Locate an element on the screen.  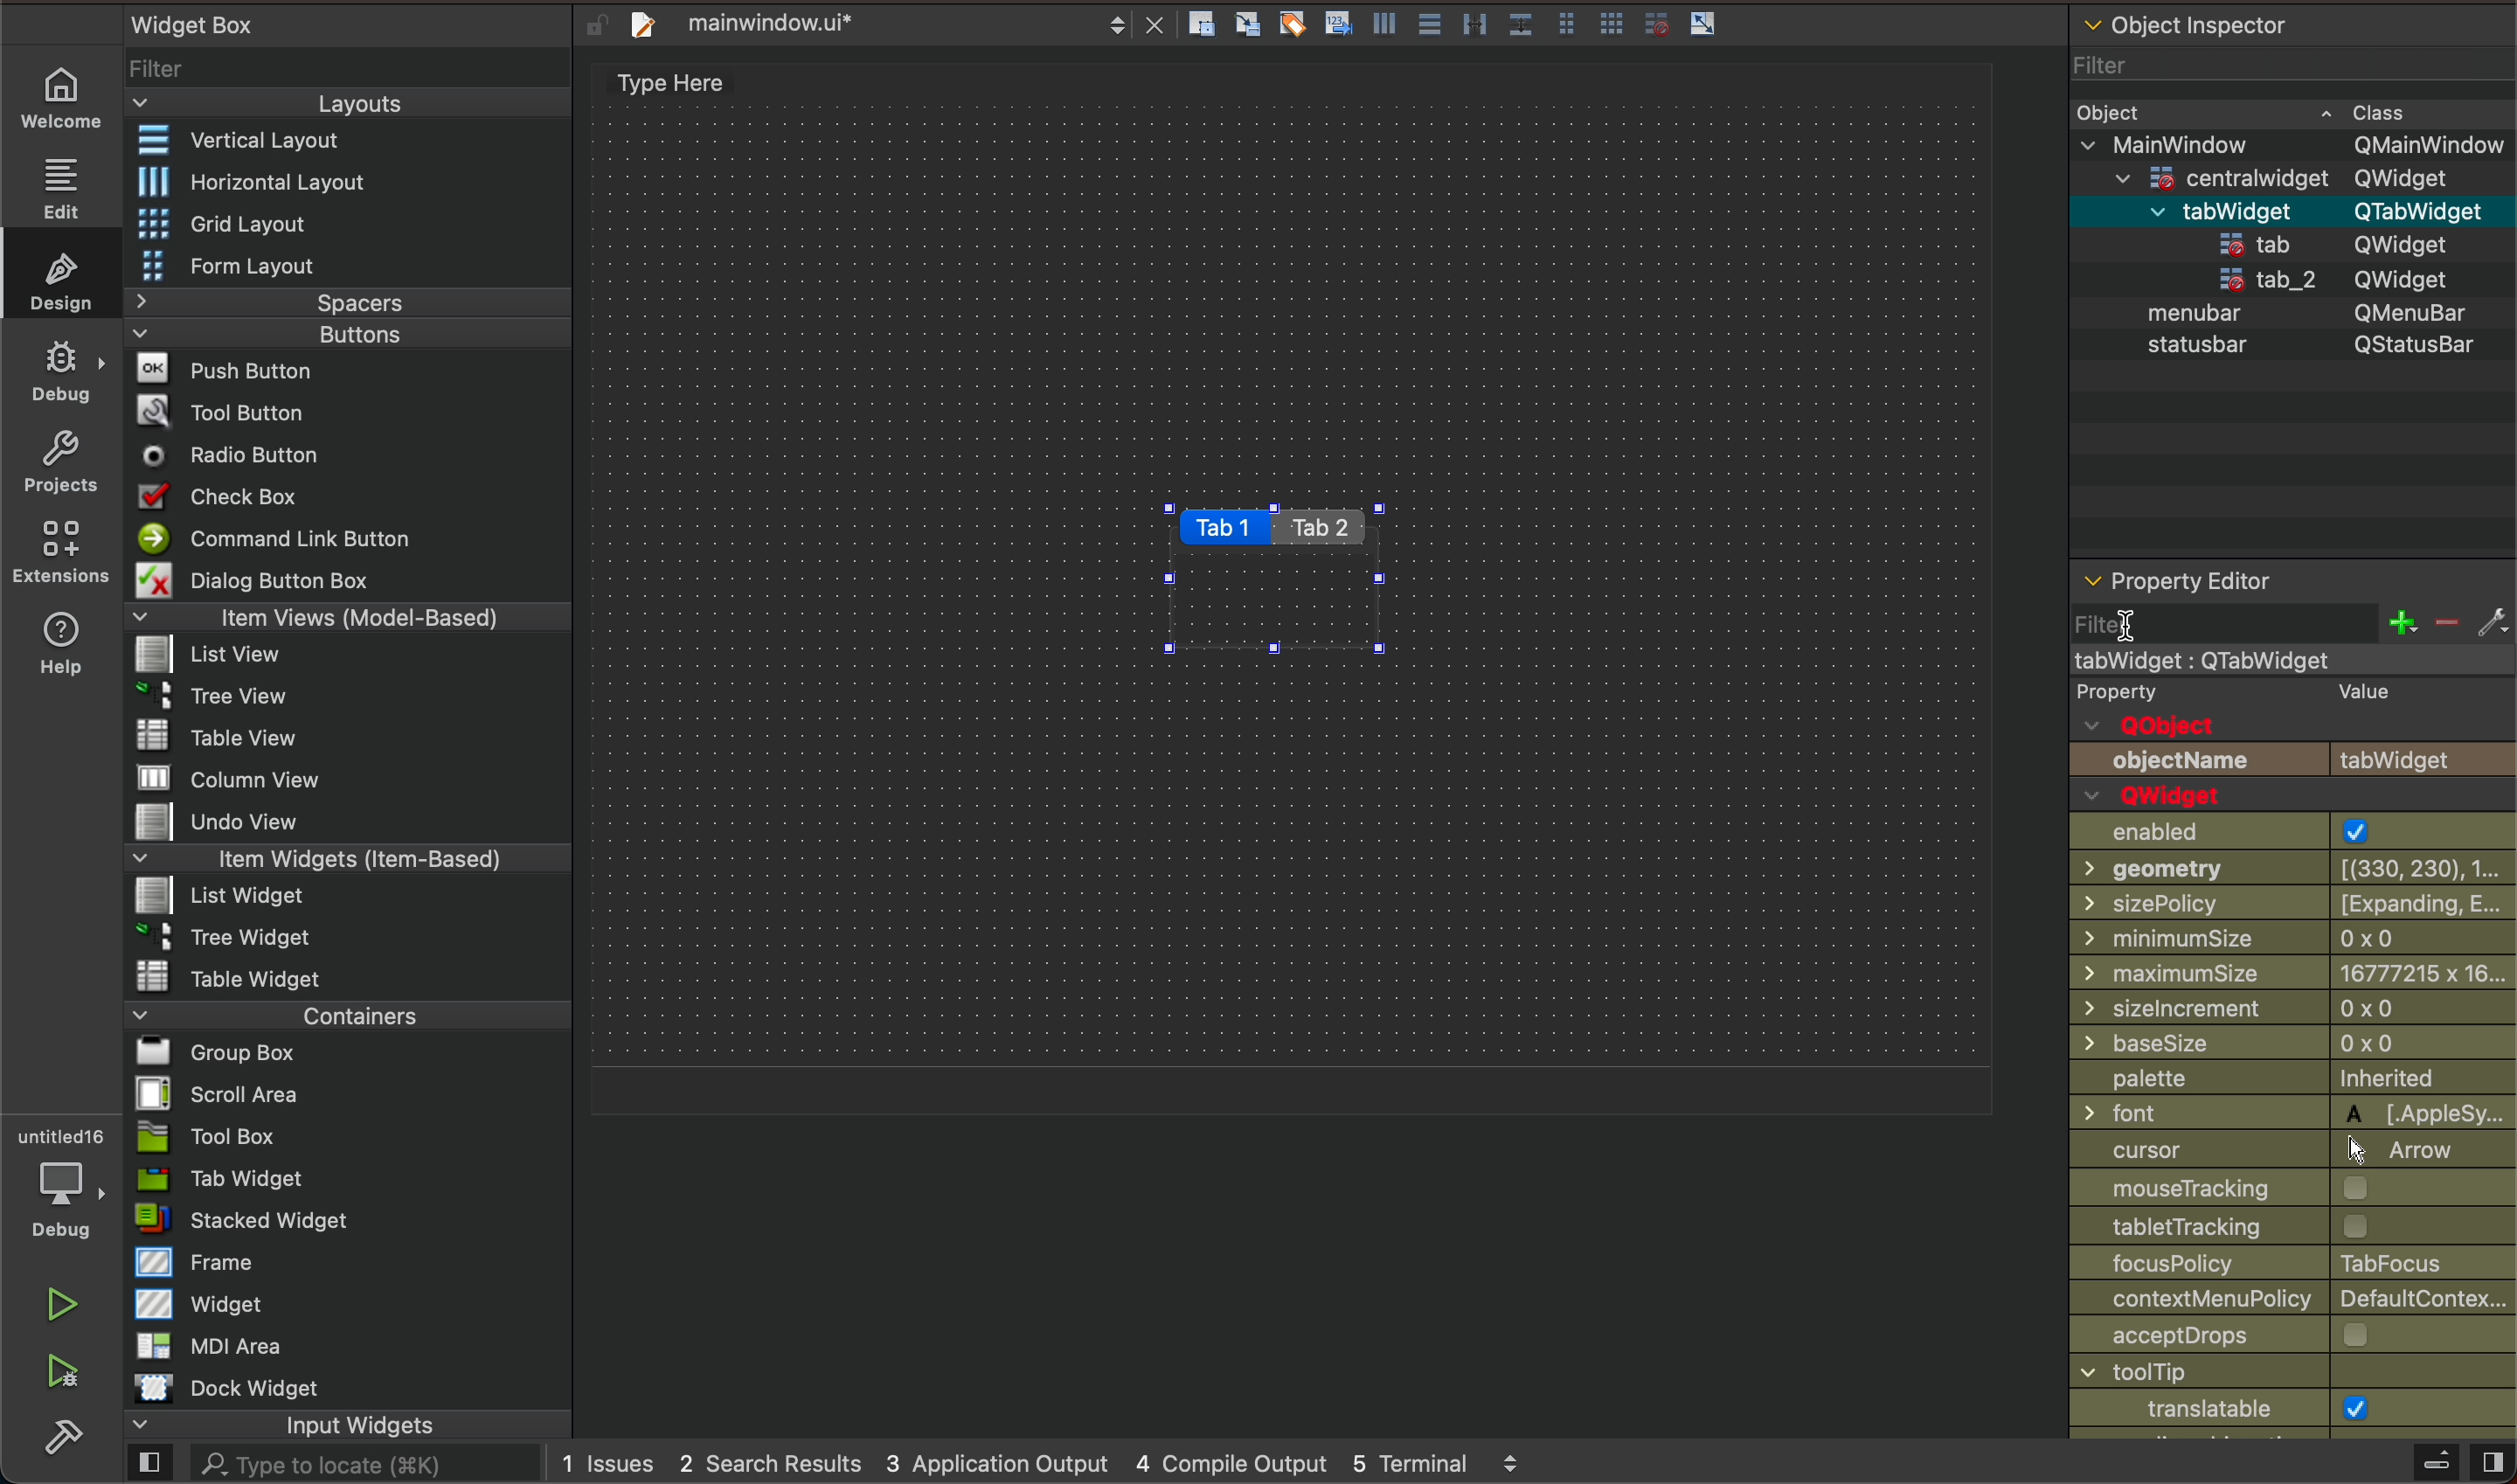
v MainWindow OMainWindow is located at coordinates (2294, 142).